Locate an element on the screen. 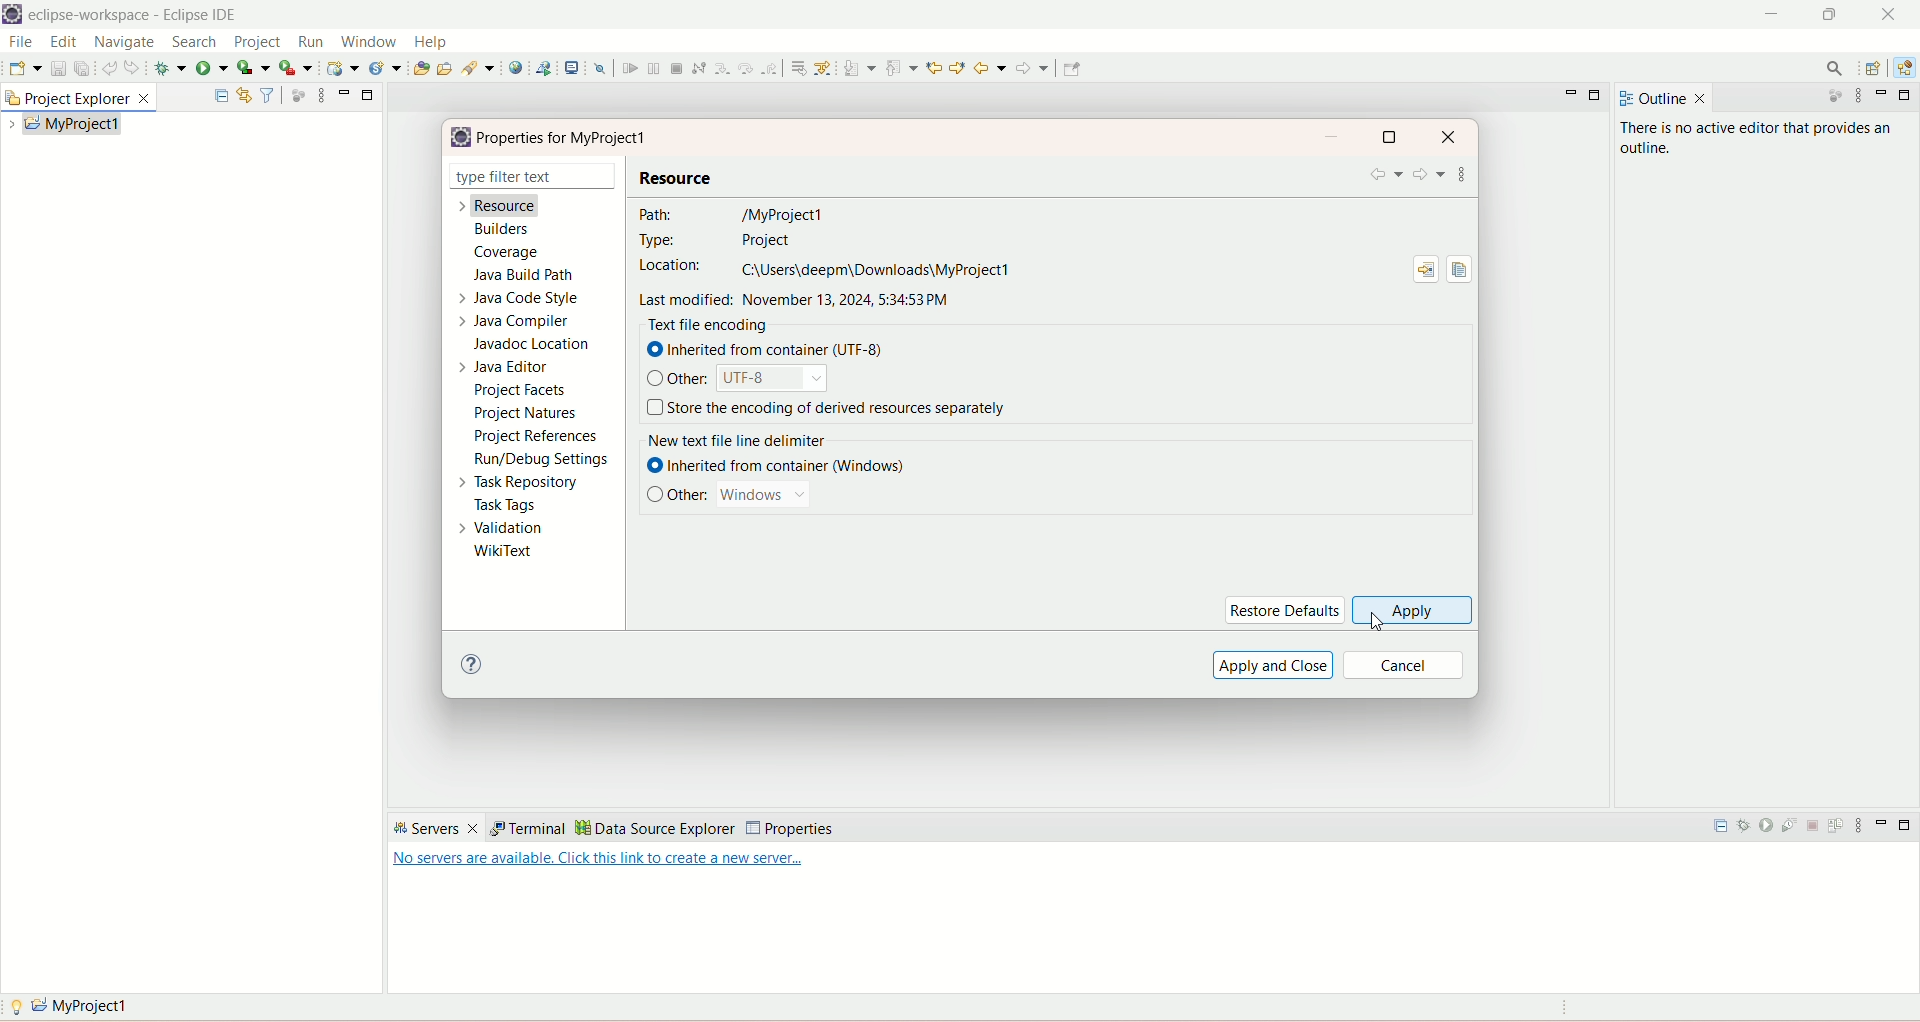 This screenshot has width=1920, height=1022. filter is located at coordinates (266, 95).